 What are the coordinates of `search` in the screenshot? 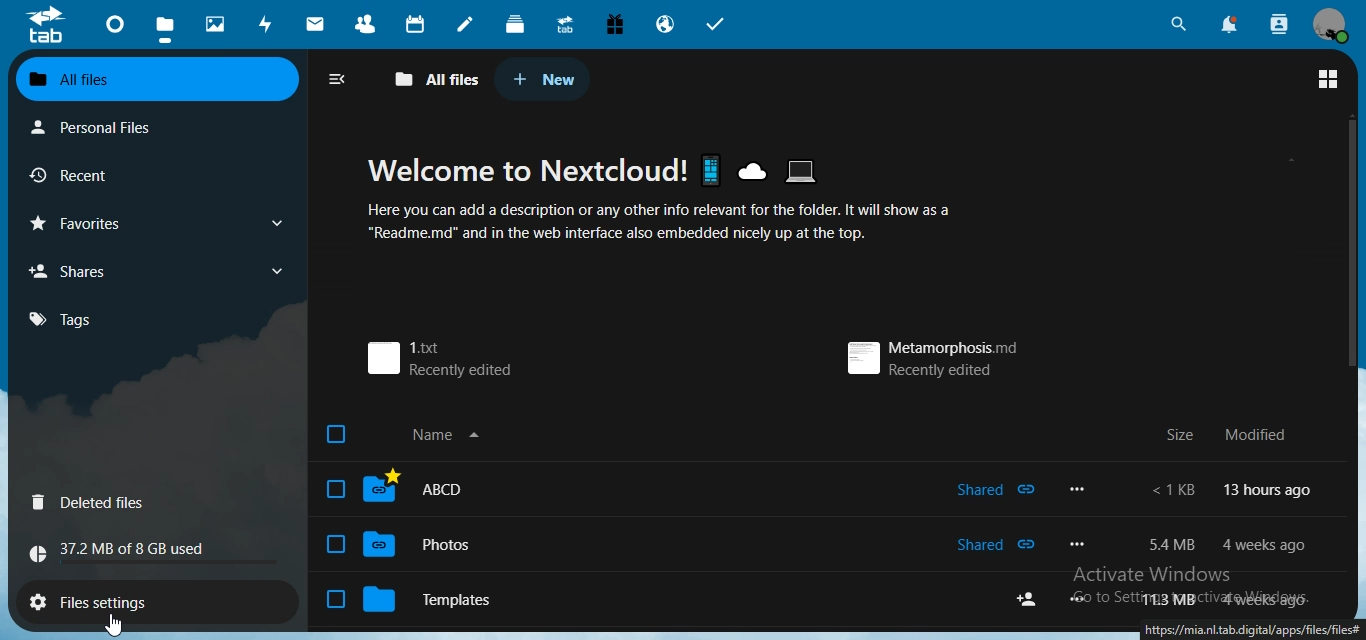 It's located at (1176, 22).